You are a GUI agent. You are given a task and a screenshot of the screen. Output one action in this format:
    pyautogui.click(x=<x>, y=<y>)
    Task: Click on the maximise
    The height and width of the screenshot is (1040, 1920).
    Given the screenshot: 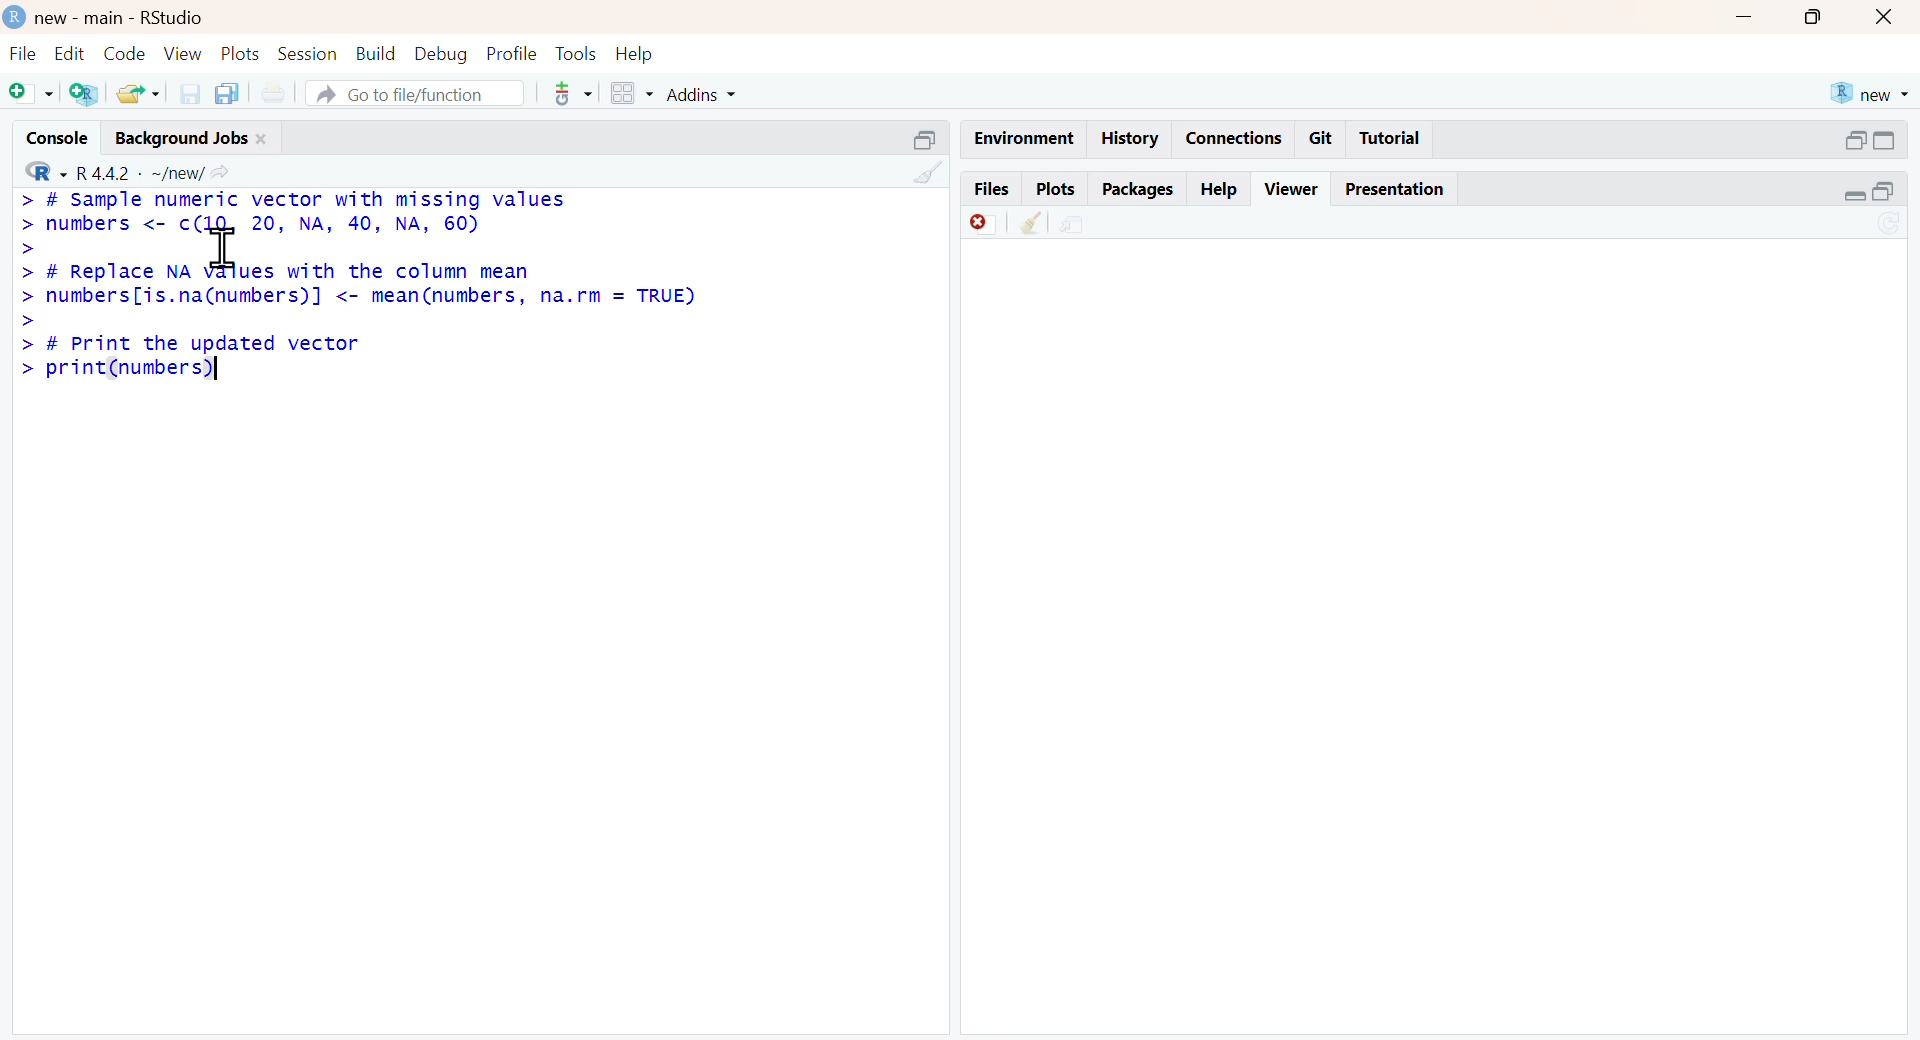 What is the action you would take?
    pyautogui.click(x=1815, y=17)
    